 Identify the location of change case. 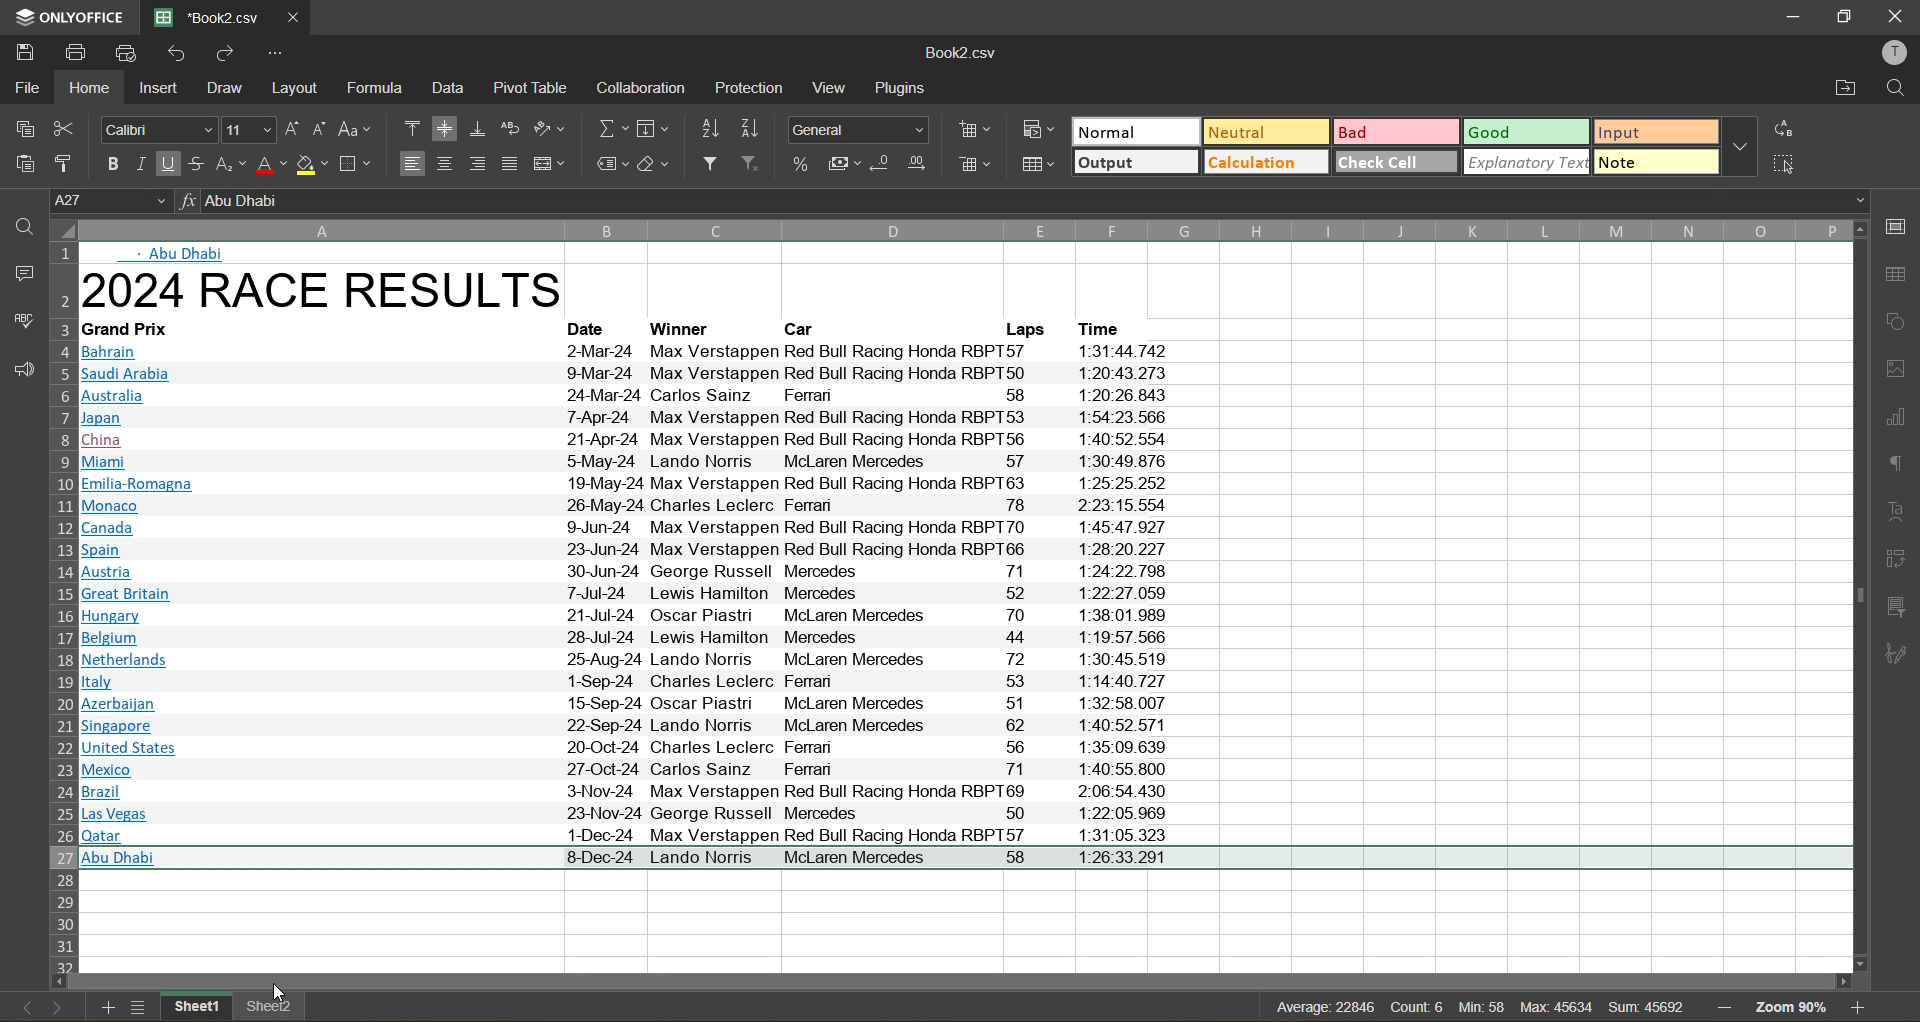
(358, 129).